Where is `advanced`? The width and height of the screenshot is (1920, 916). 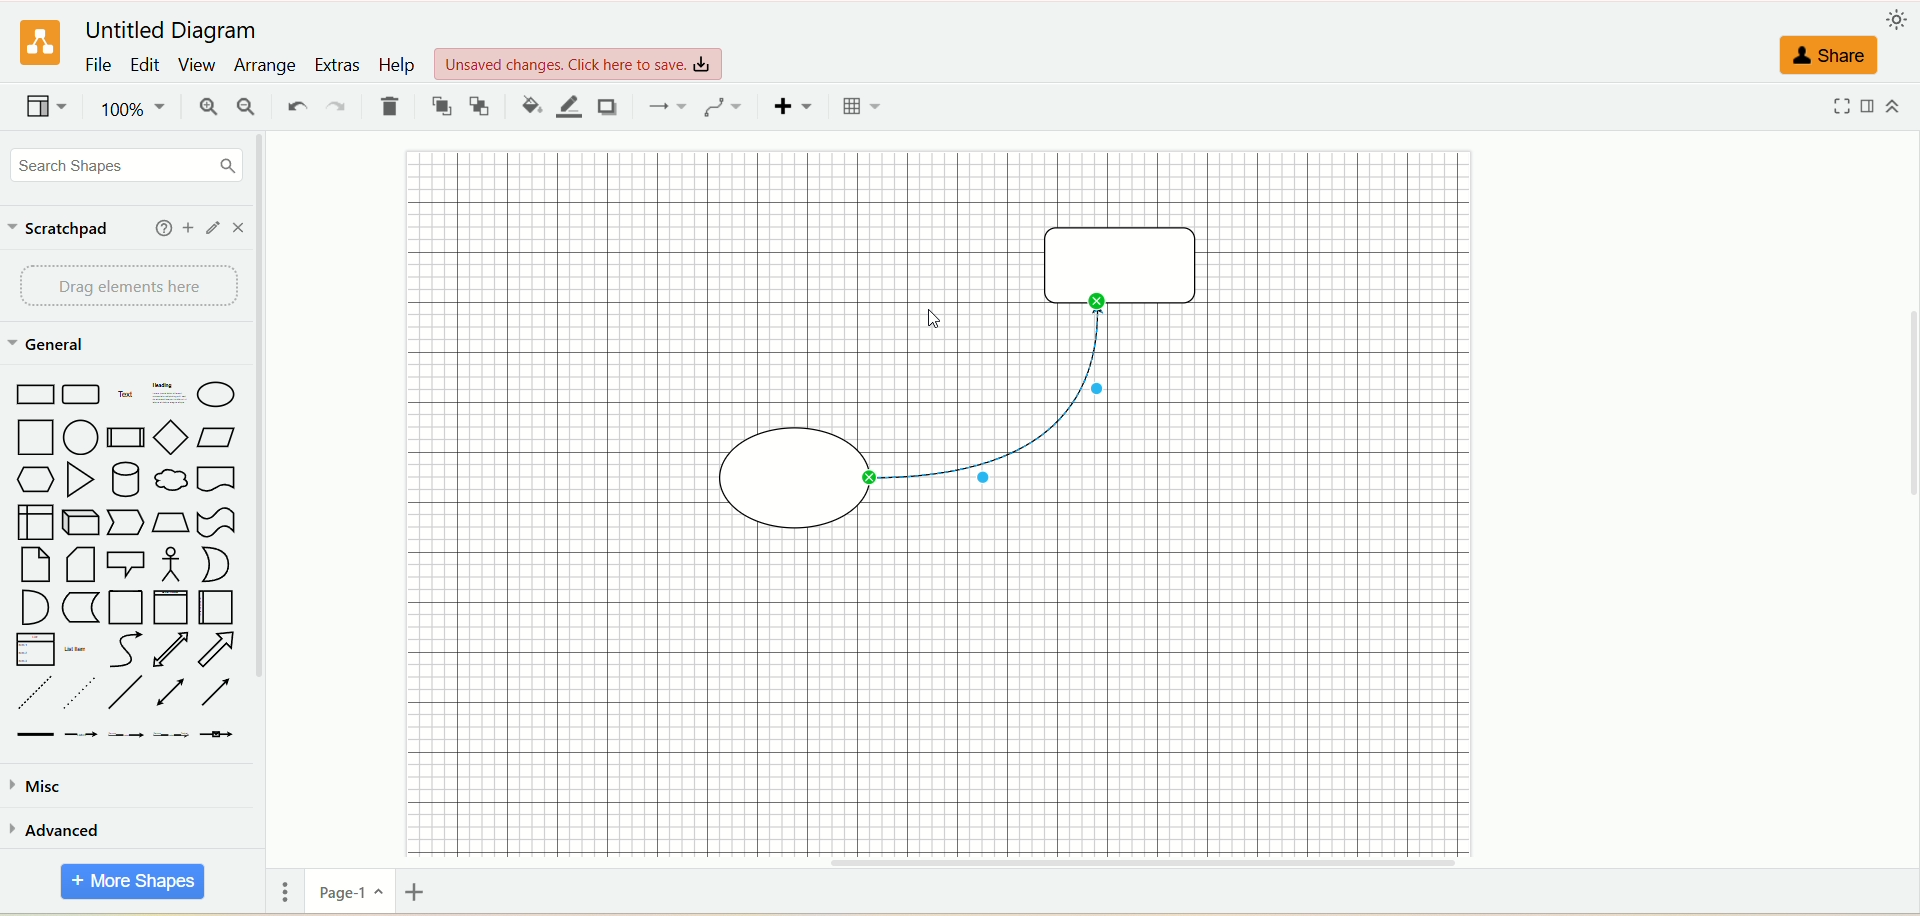 advanced is located at coordinates (58, 829).